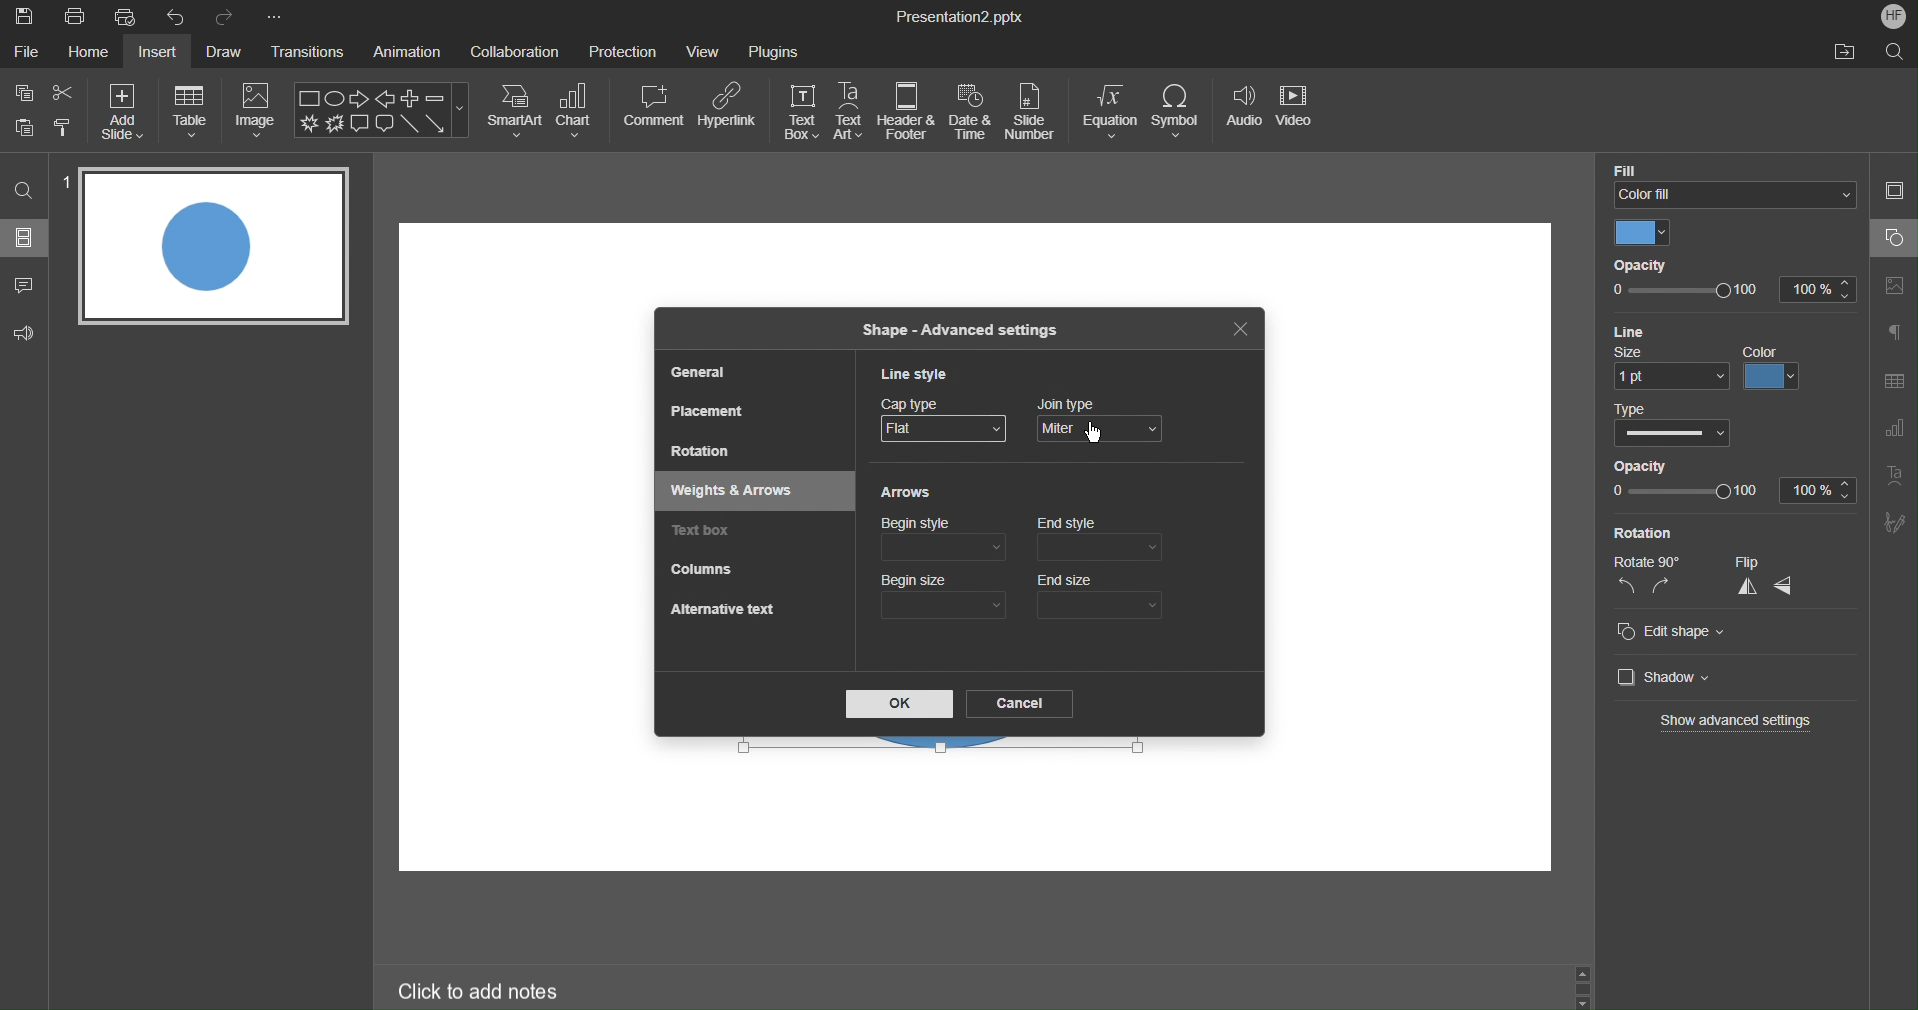 The height and width of the screenshot is (1010, 1918). I want to click on View, so click(705, 51).